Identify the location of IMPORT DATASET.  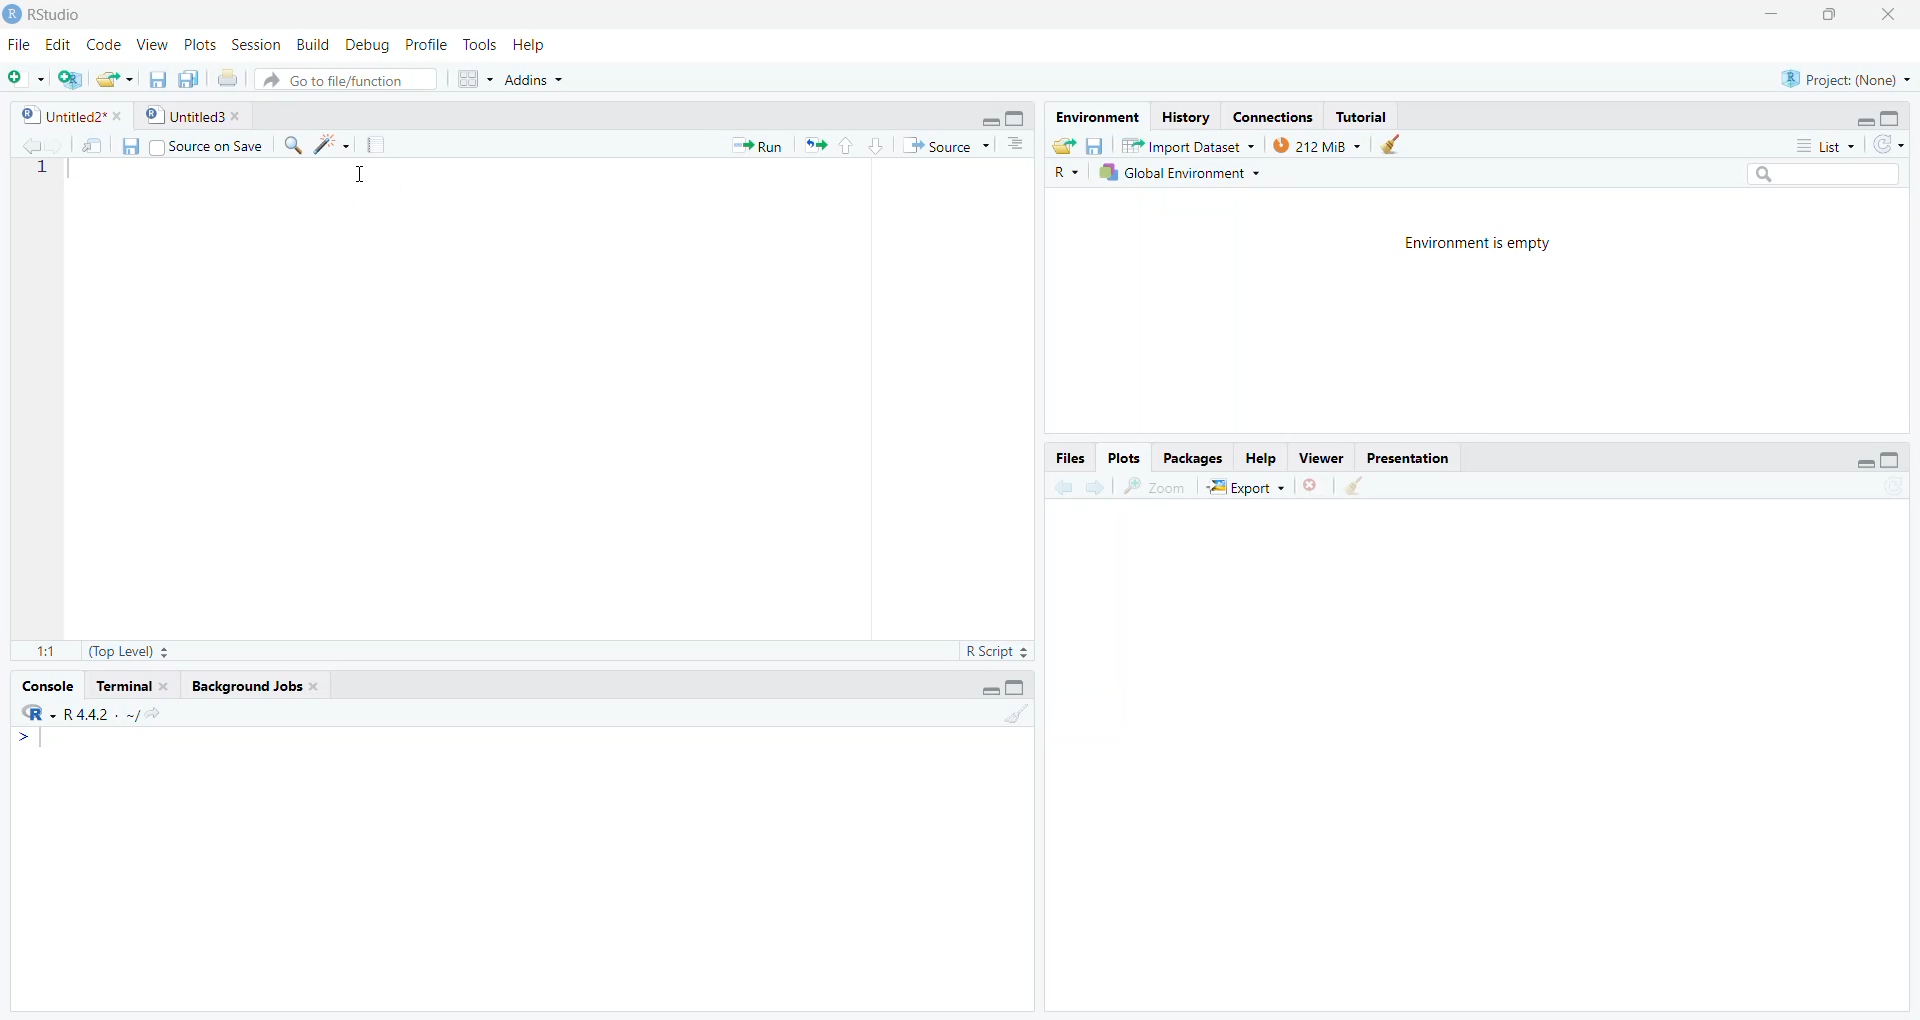
(1189, 147).